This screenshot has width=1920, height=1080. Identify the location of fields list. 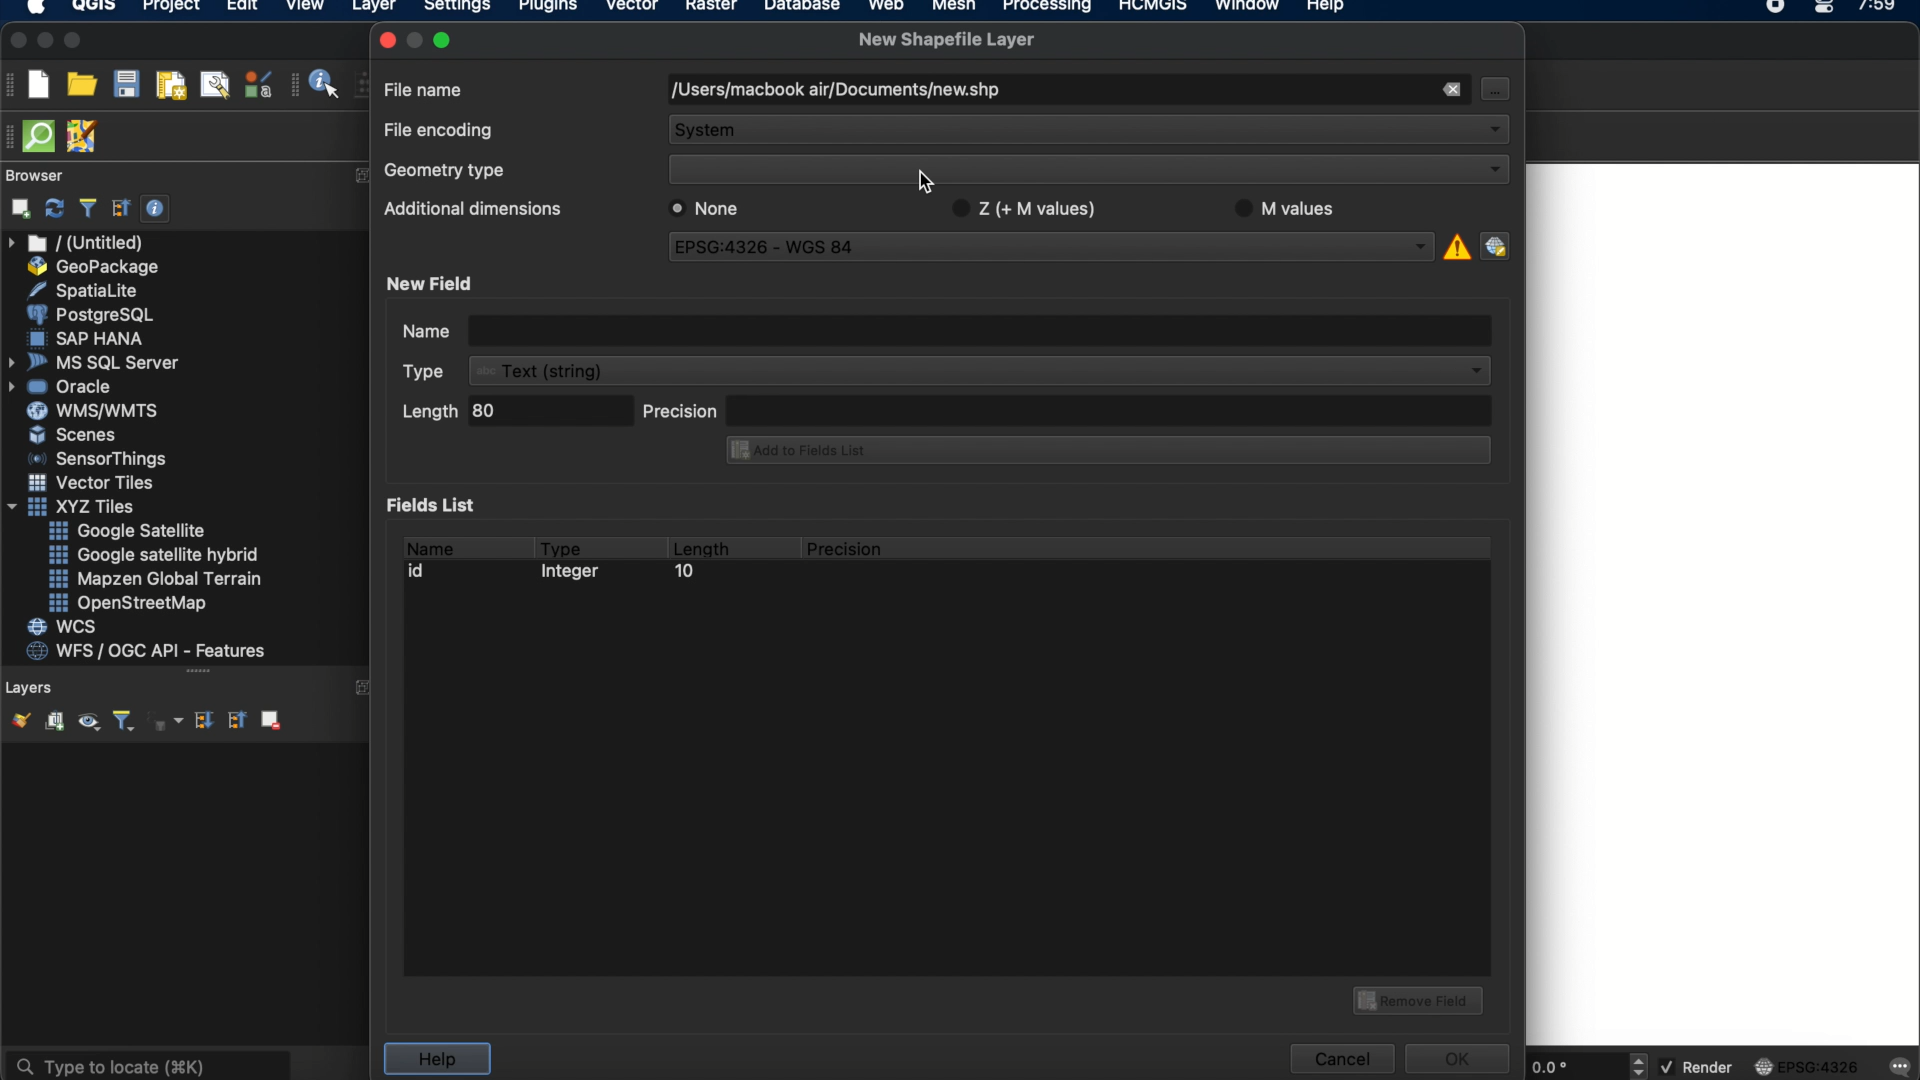
(436, 504).